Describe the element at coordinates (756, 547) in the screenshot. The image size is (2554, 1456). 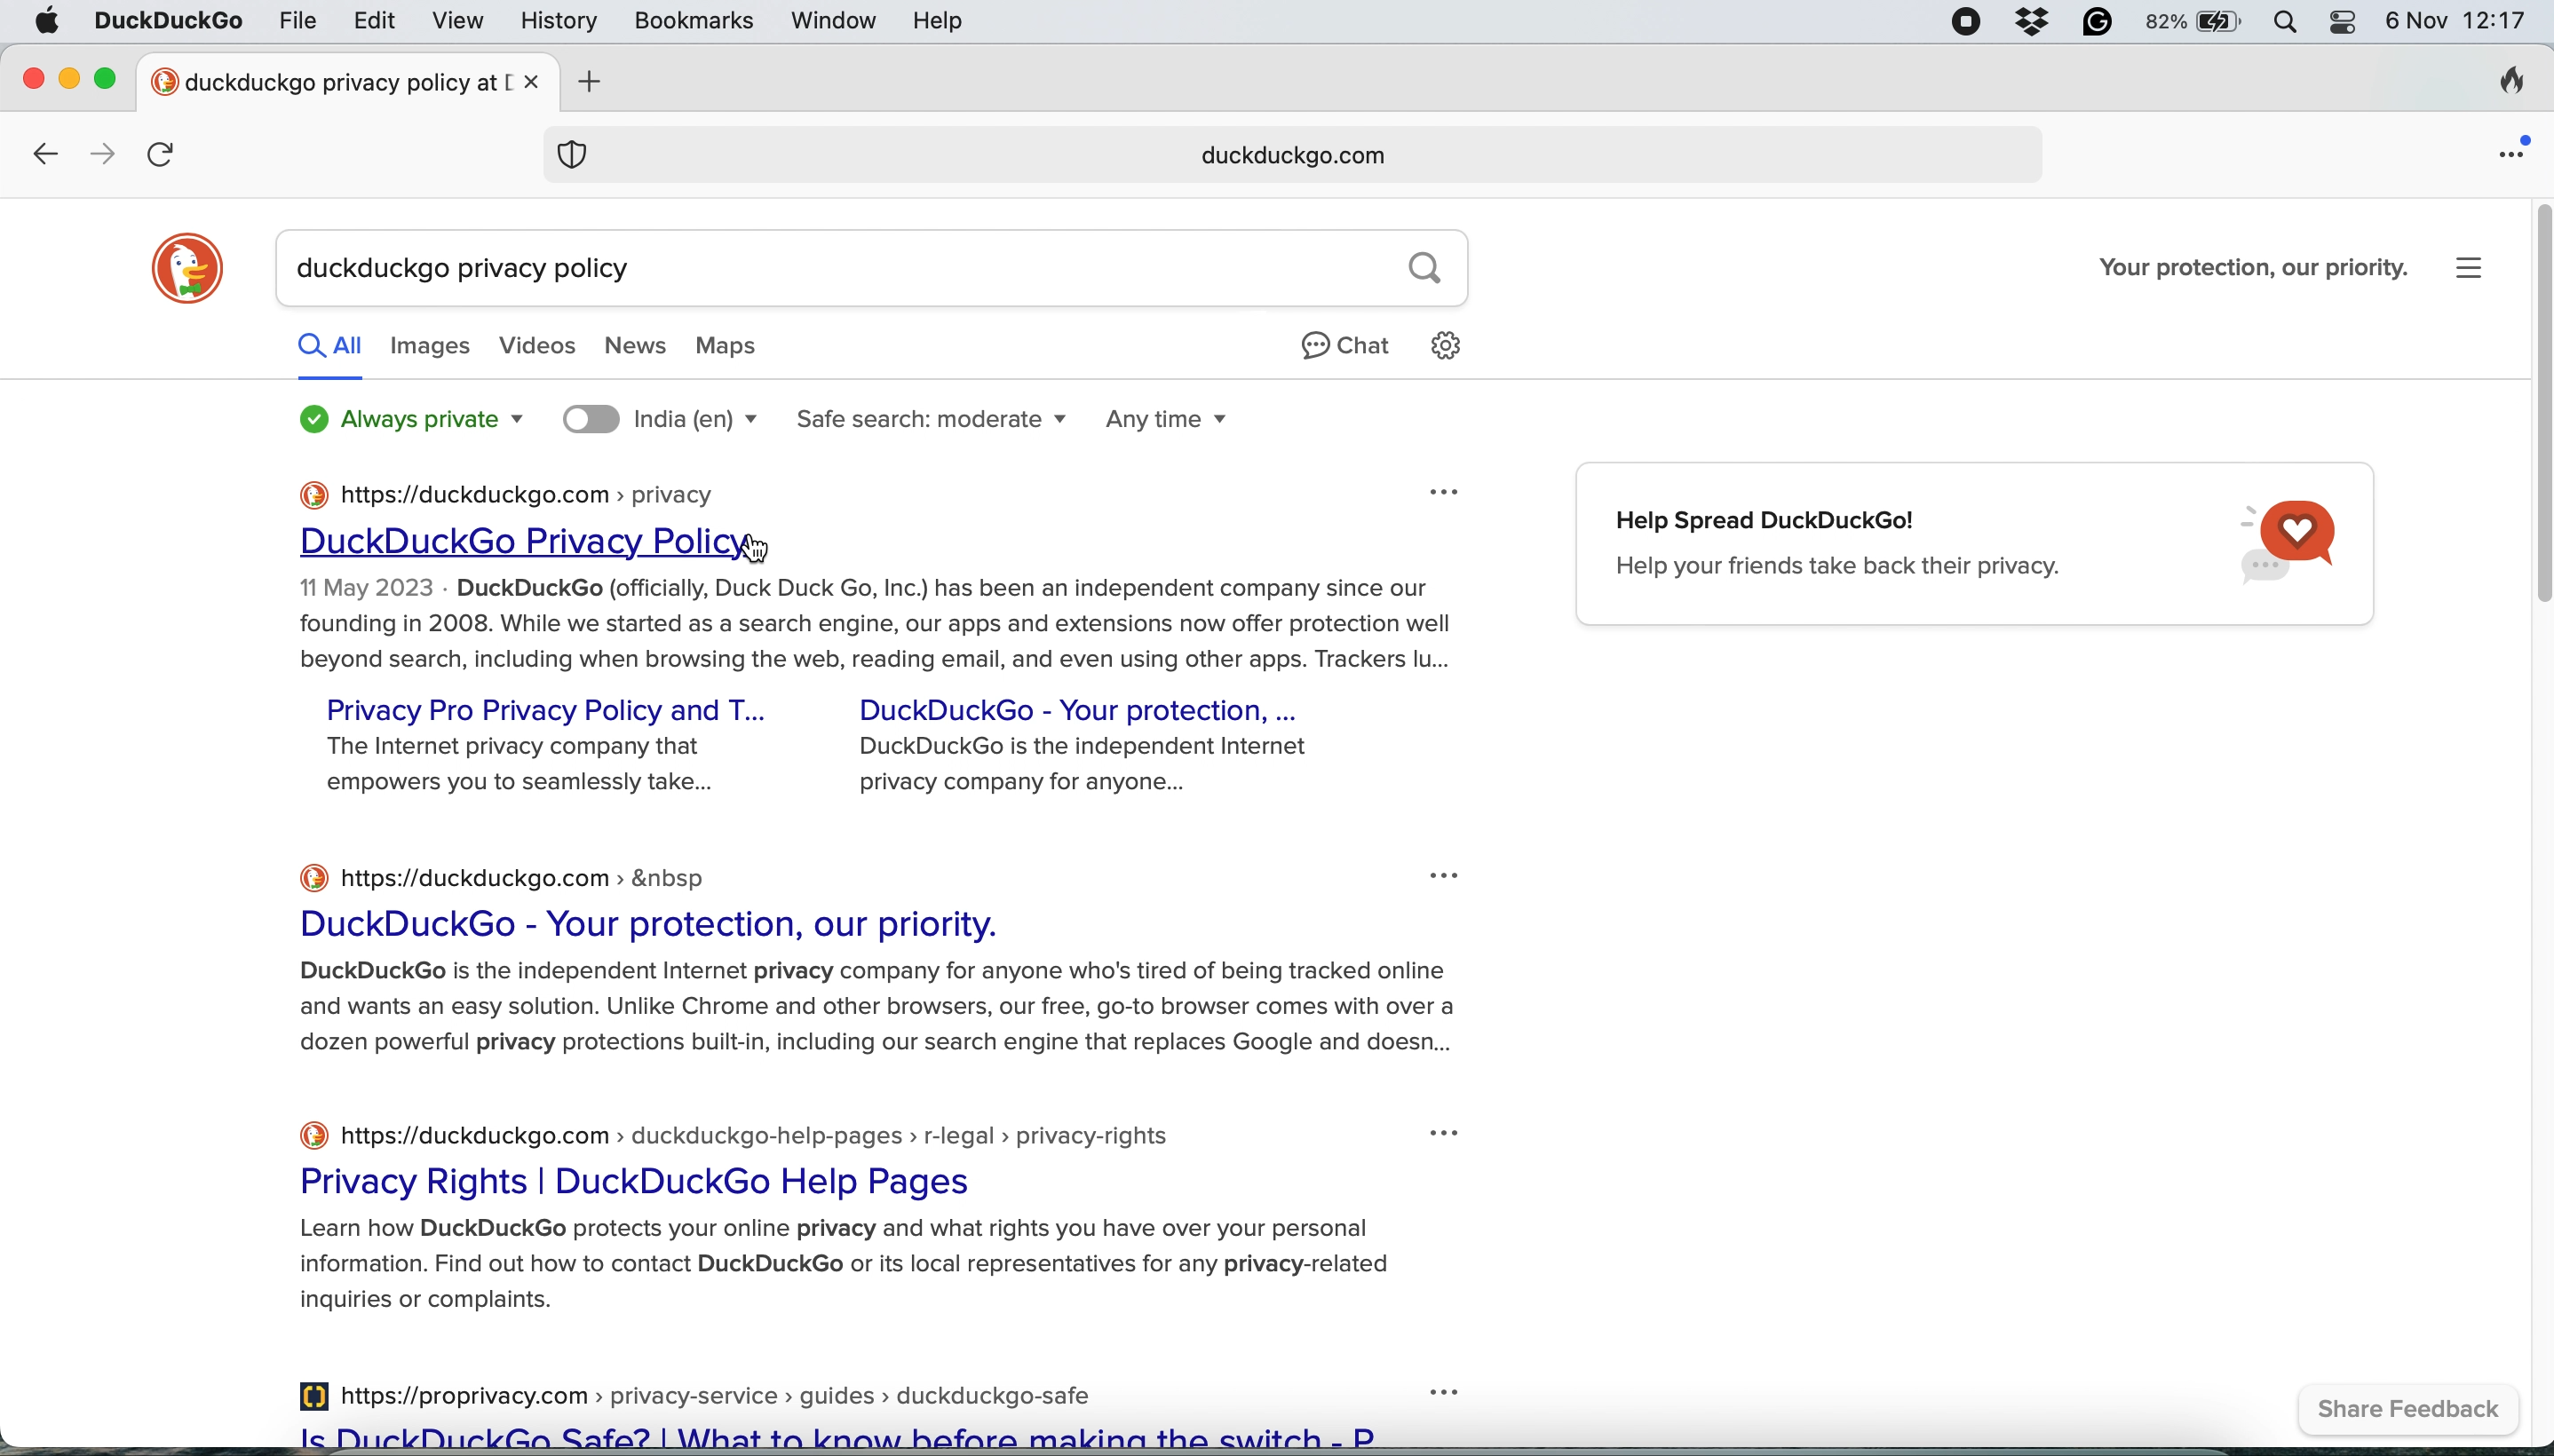
I see `cursor` at that location.